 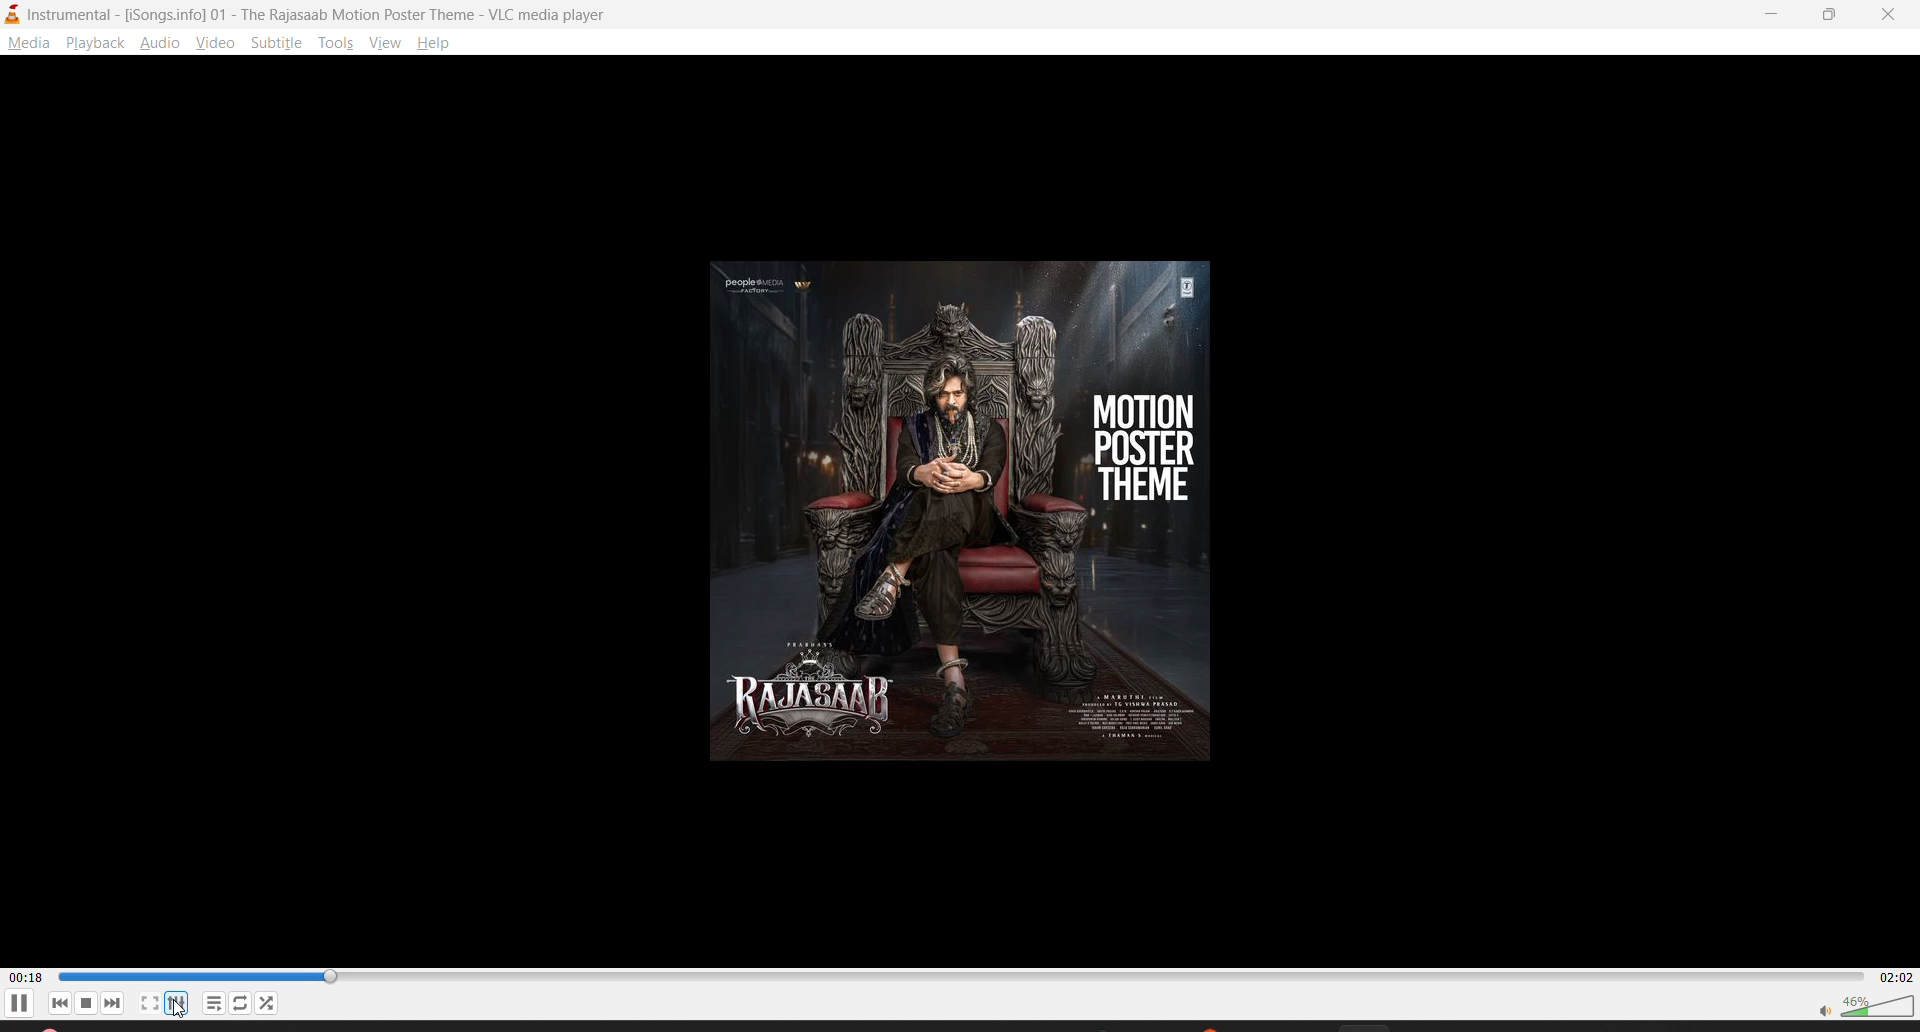 What do you see at coordinates (183, 1001) in the screenshot?
I see `settings` at bounding box center [183, 1001].